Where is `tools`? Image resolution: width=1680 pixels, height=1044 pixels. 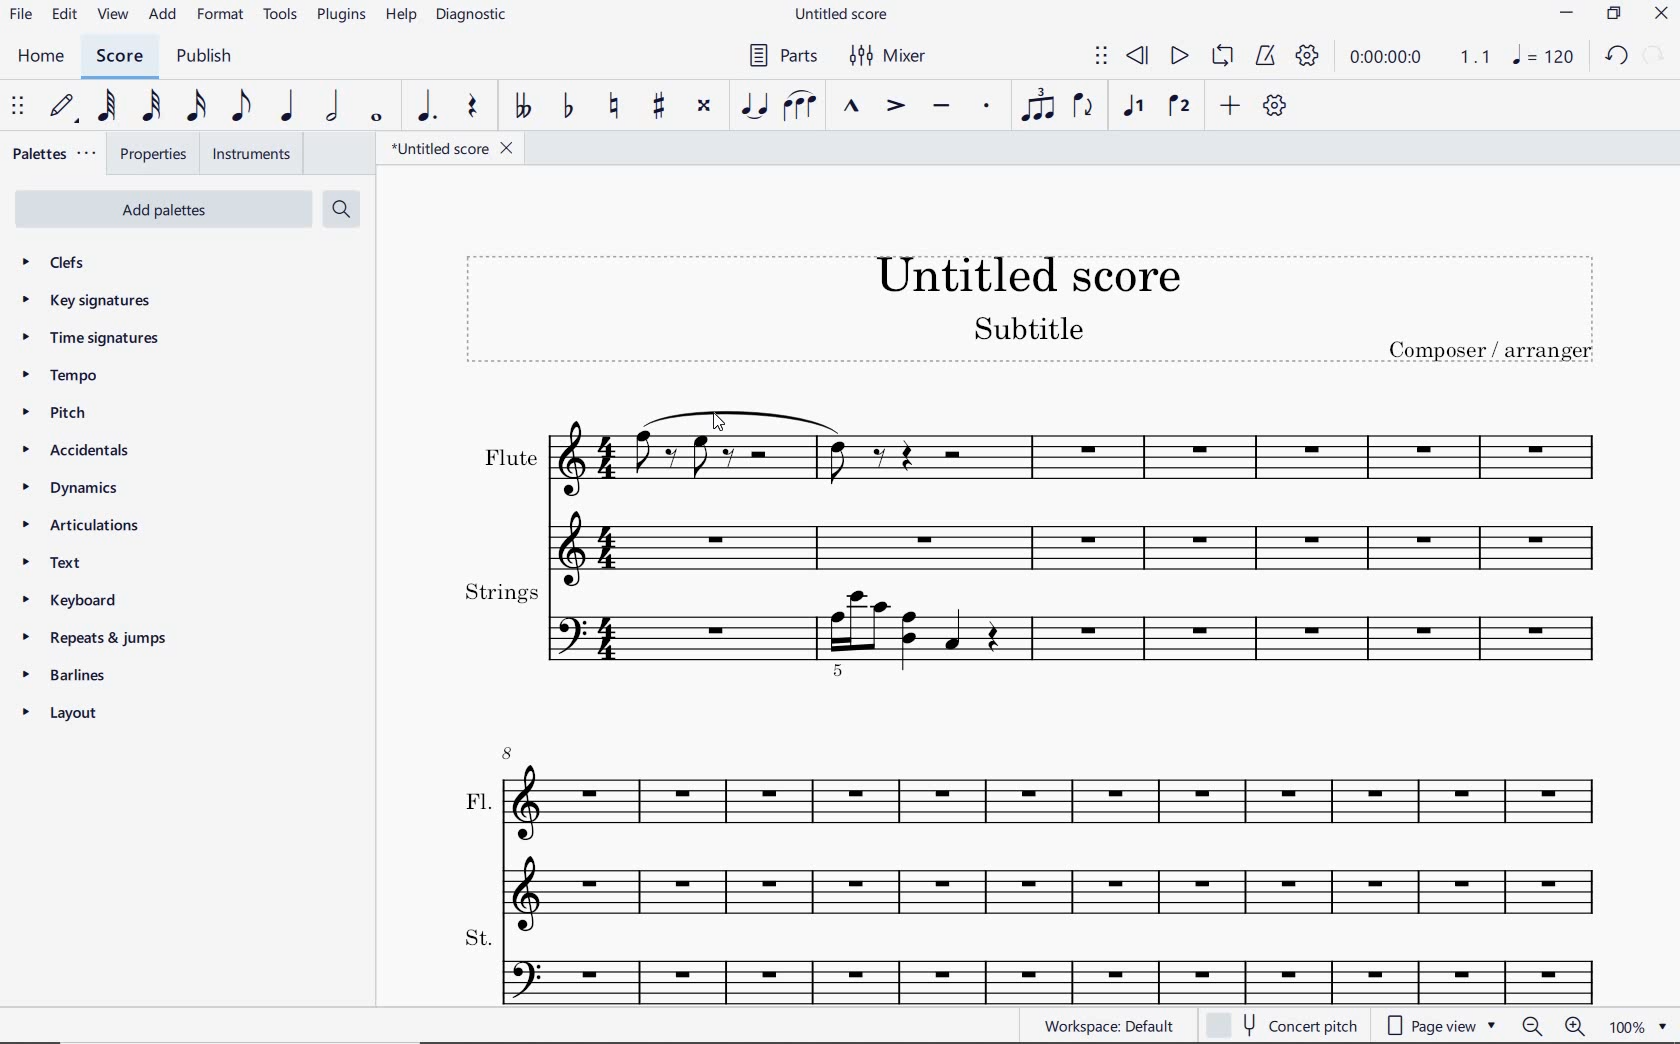 tools is located at coordinates (281, 15).